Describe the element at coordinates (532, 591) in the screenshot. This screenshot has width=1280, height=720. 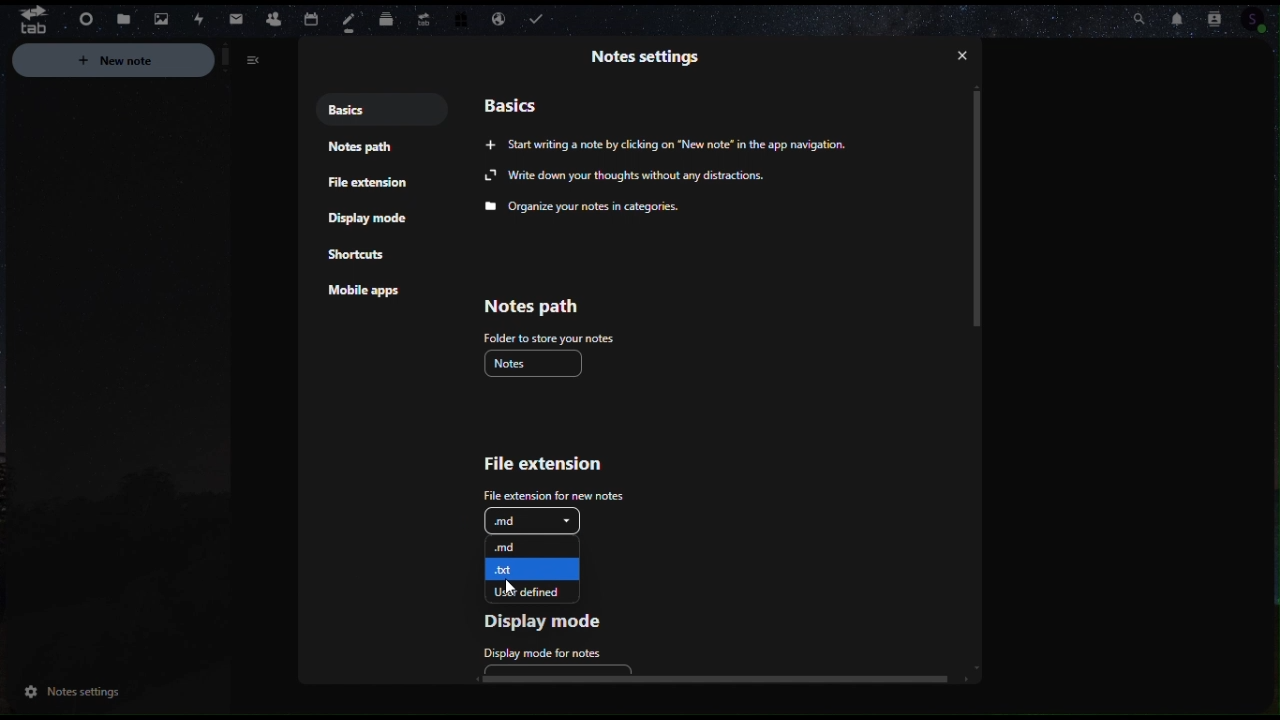
I see `User defined` at that location.